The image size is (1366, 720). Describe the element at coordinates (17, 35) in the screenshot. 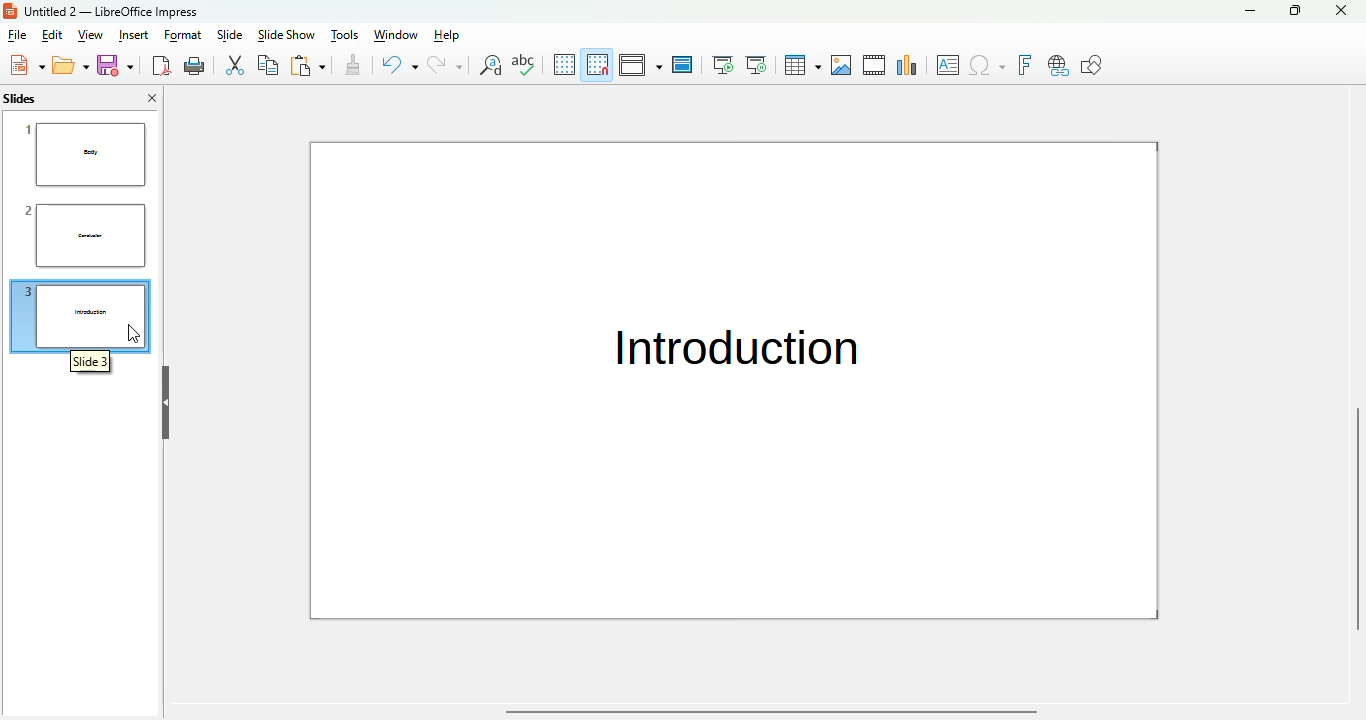

I see `file` at that location.